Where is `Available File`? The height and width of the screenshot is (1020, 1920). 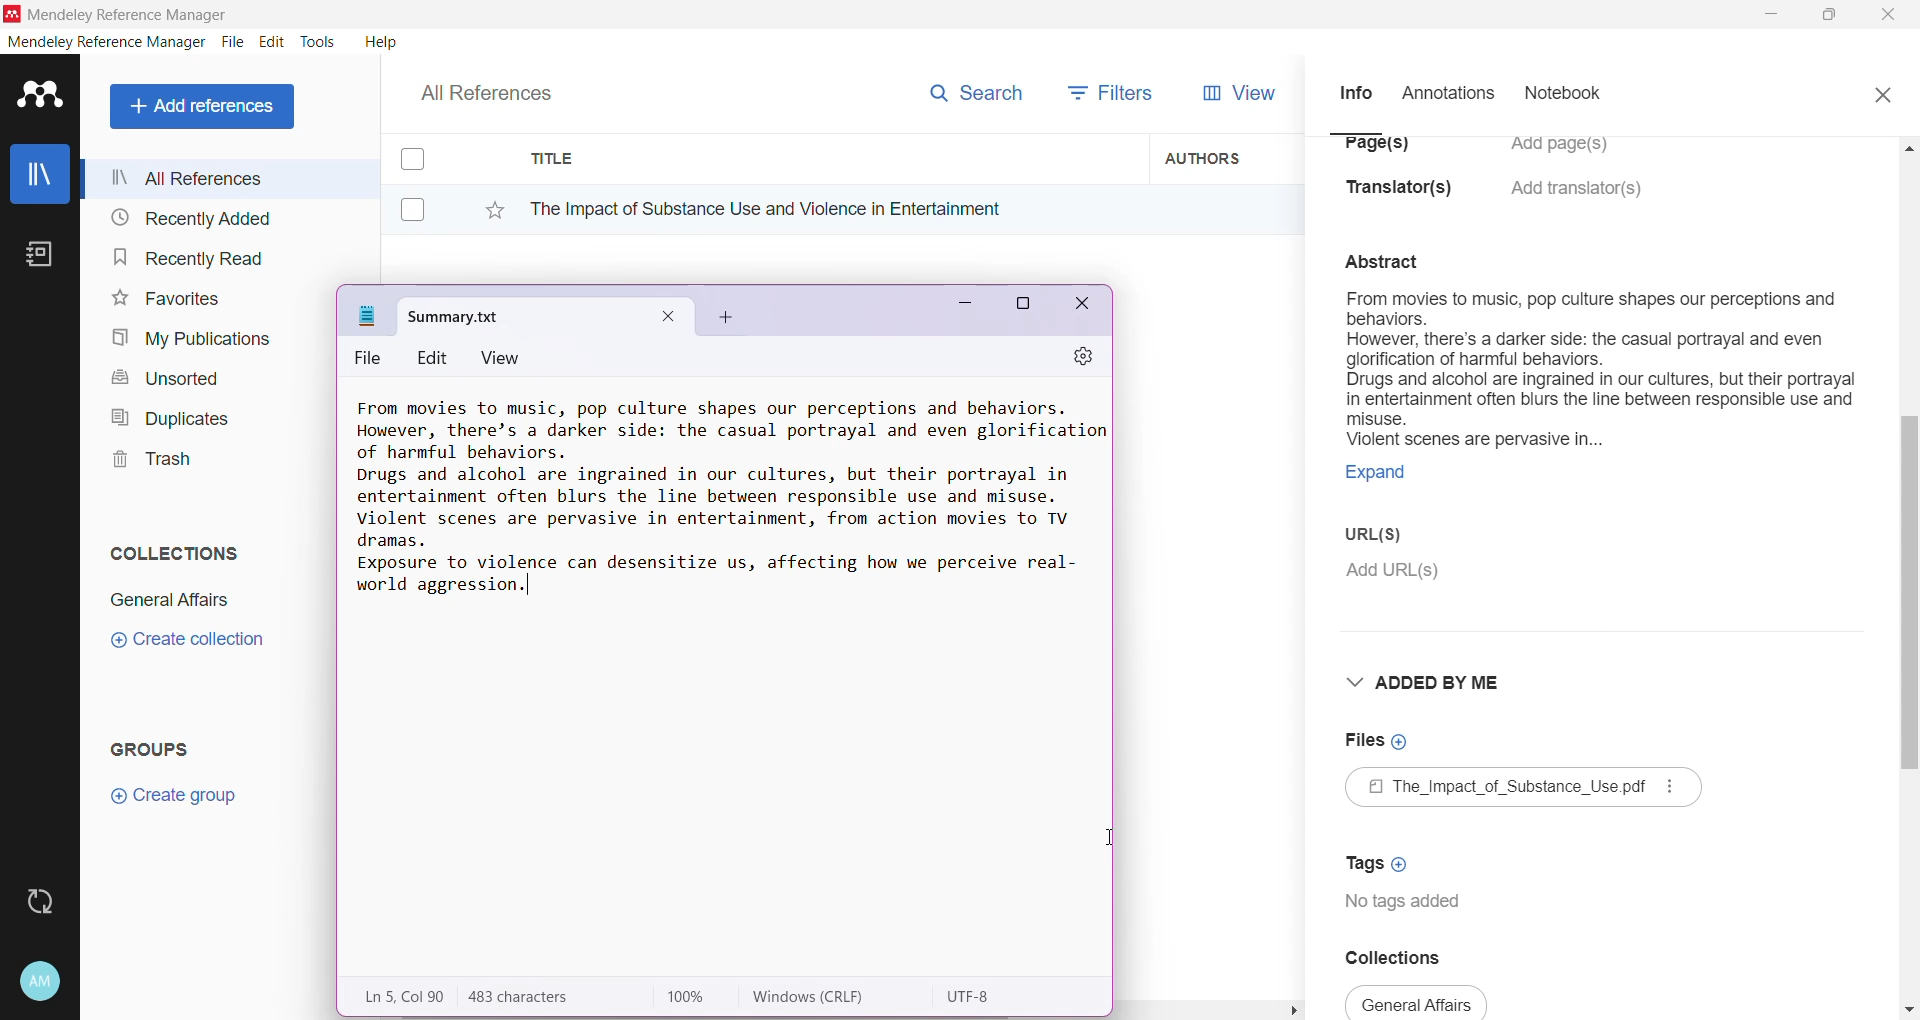
Available File is located at coordinates (1526, 790).